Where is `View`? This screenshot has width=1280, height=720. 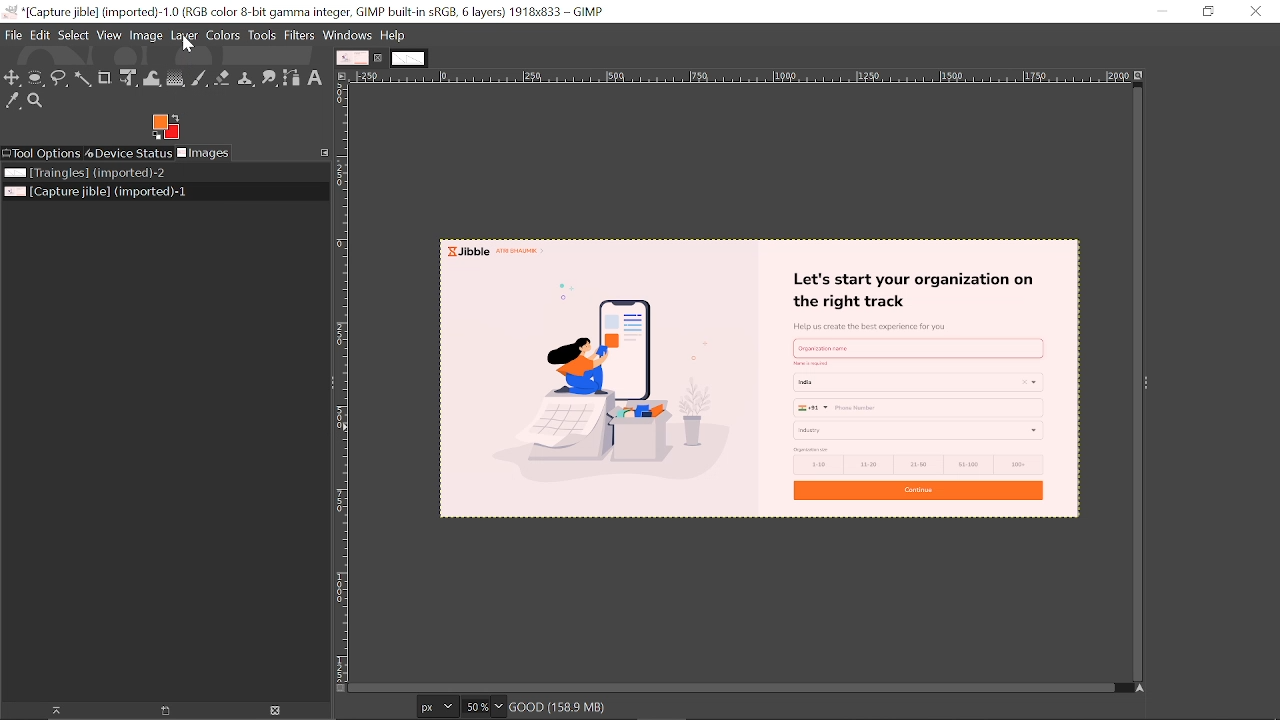 View is located at coordinates (109, 35).